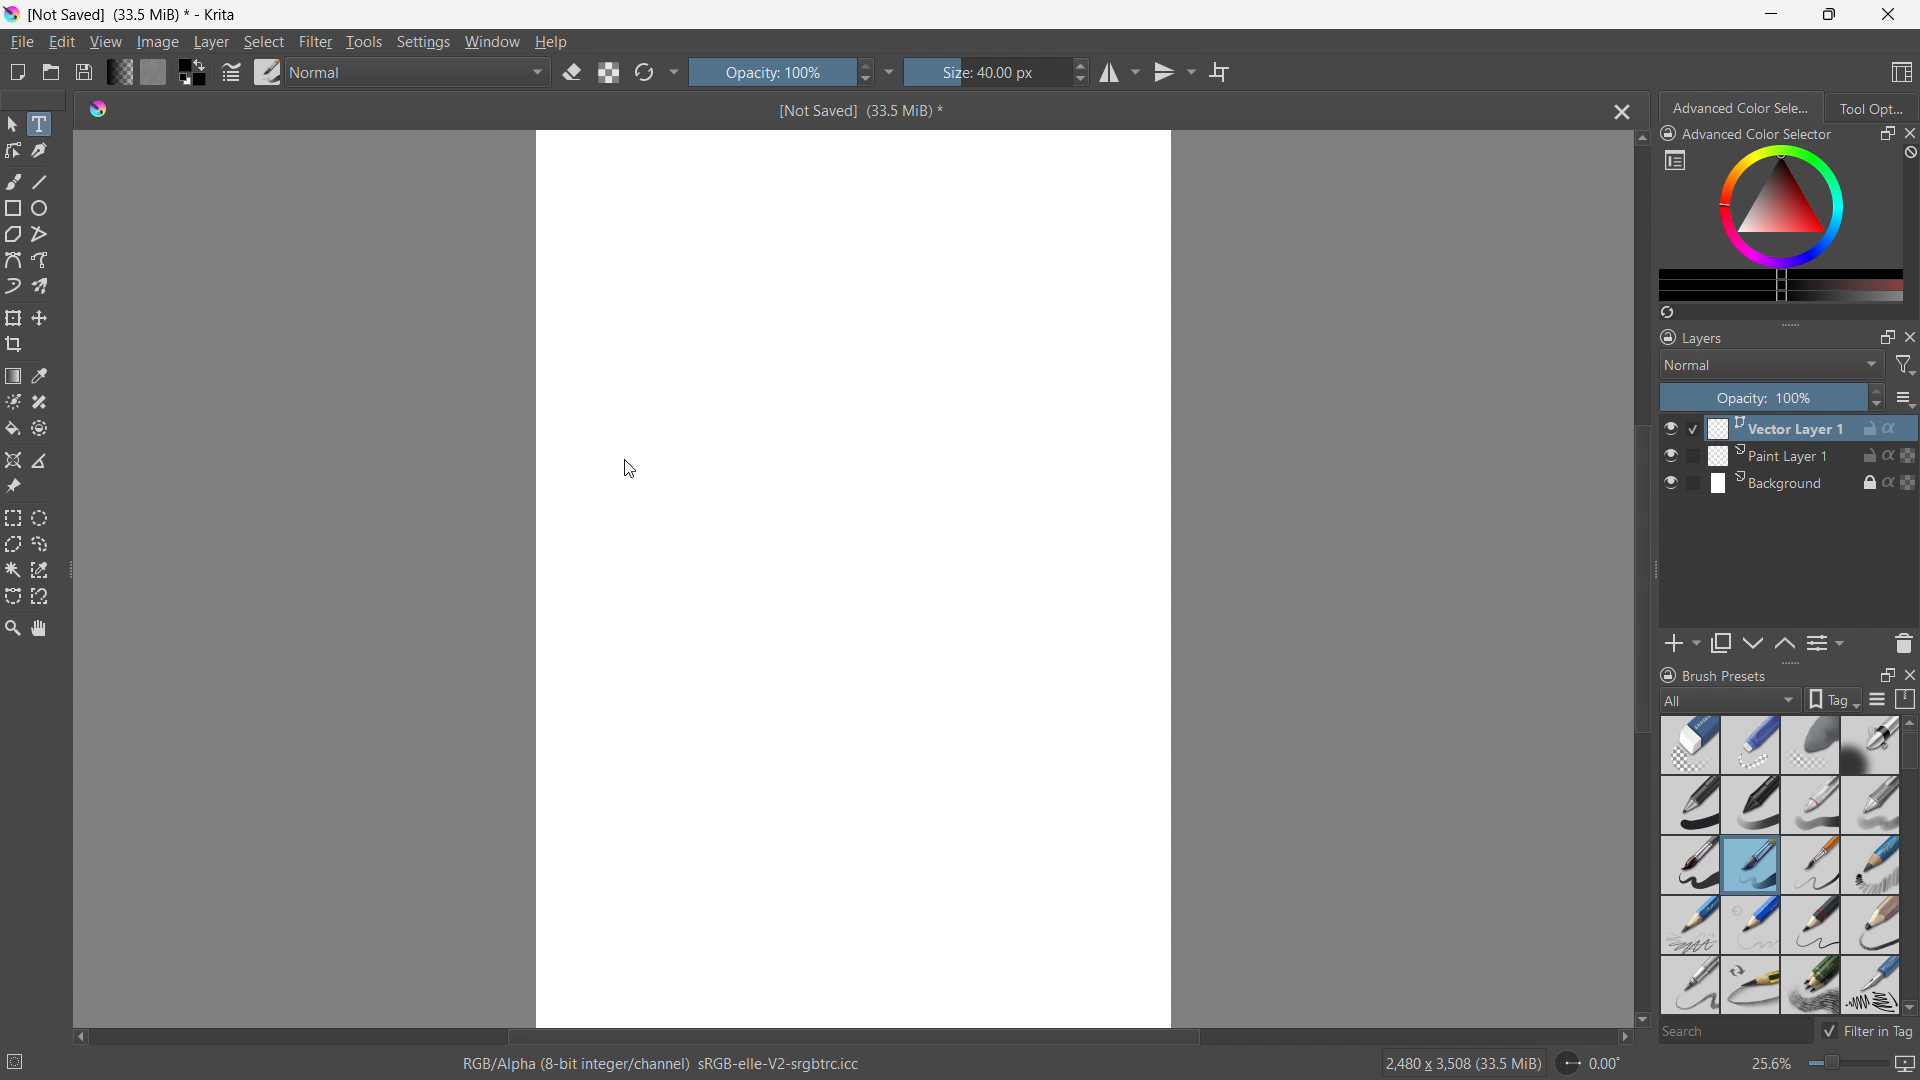 The height and width of the screenshot is (1080, 1920). Describe the element at coordinates (1751, 925) in the screenshot. I see `light nib pencil` at that location.